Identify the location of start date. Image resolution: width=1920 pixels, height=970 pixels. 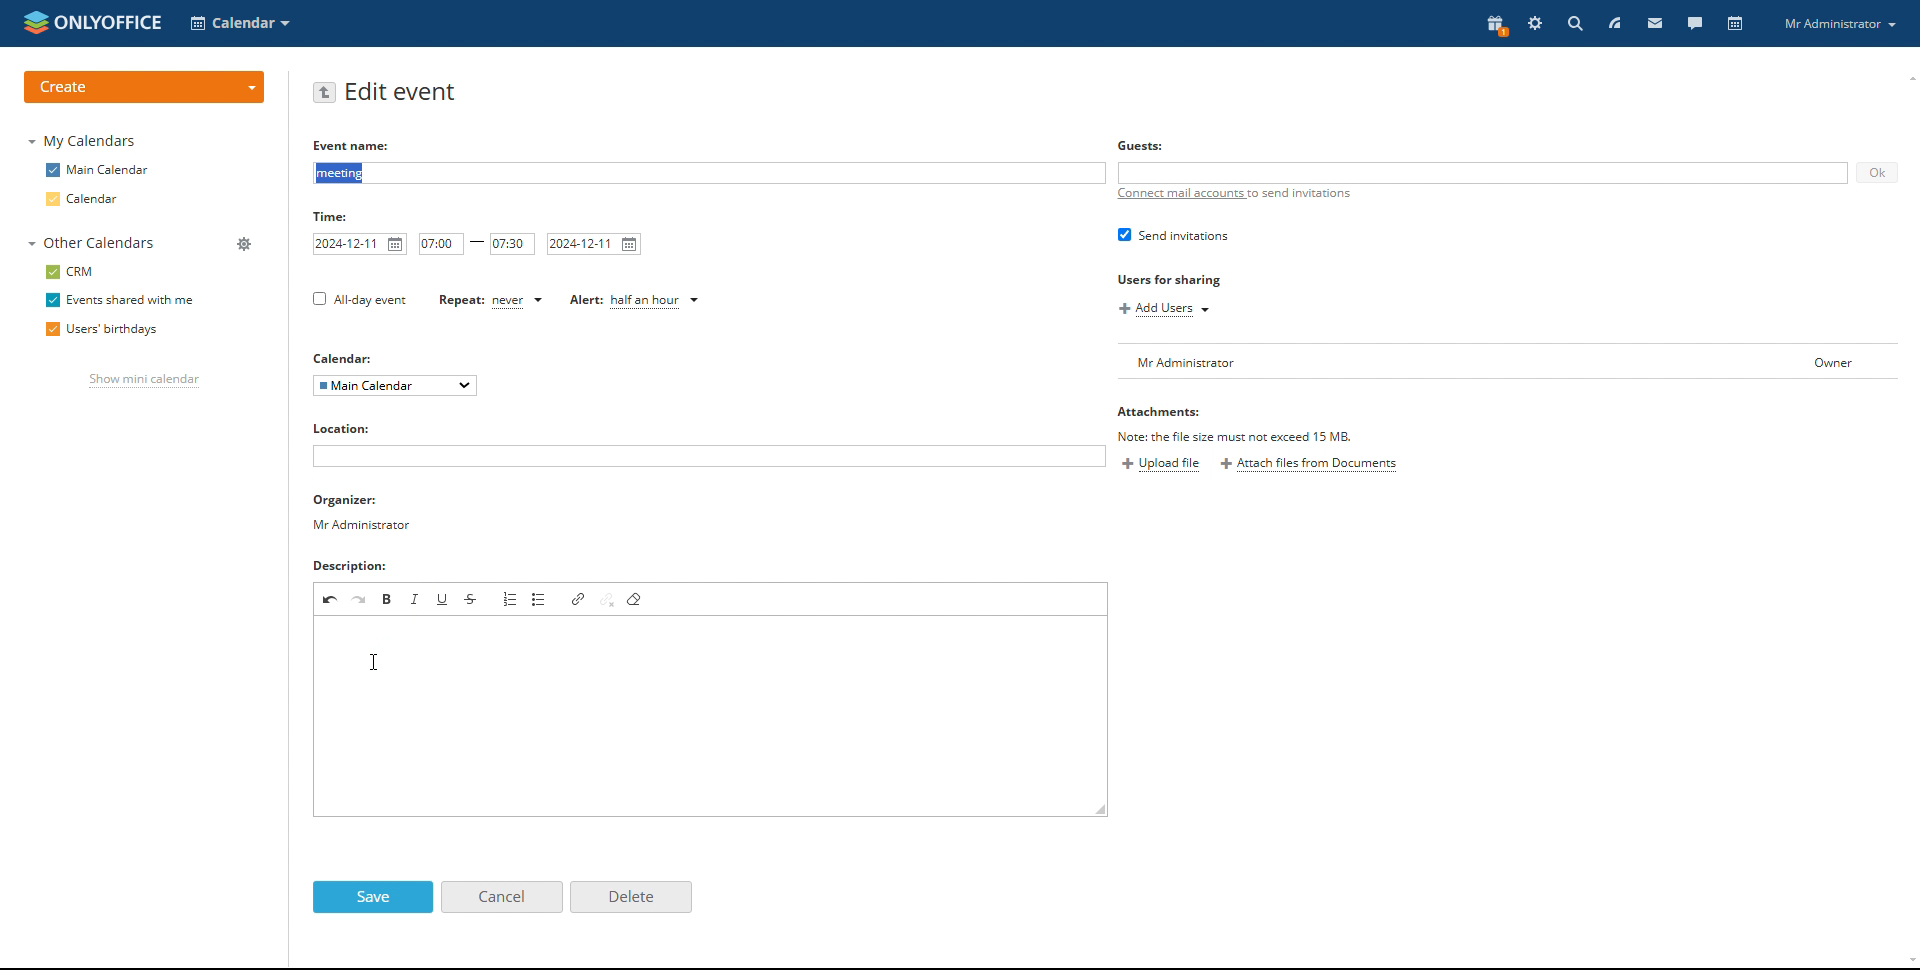
(360, 245).